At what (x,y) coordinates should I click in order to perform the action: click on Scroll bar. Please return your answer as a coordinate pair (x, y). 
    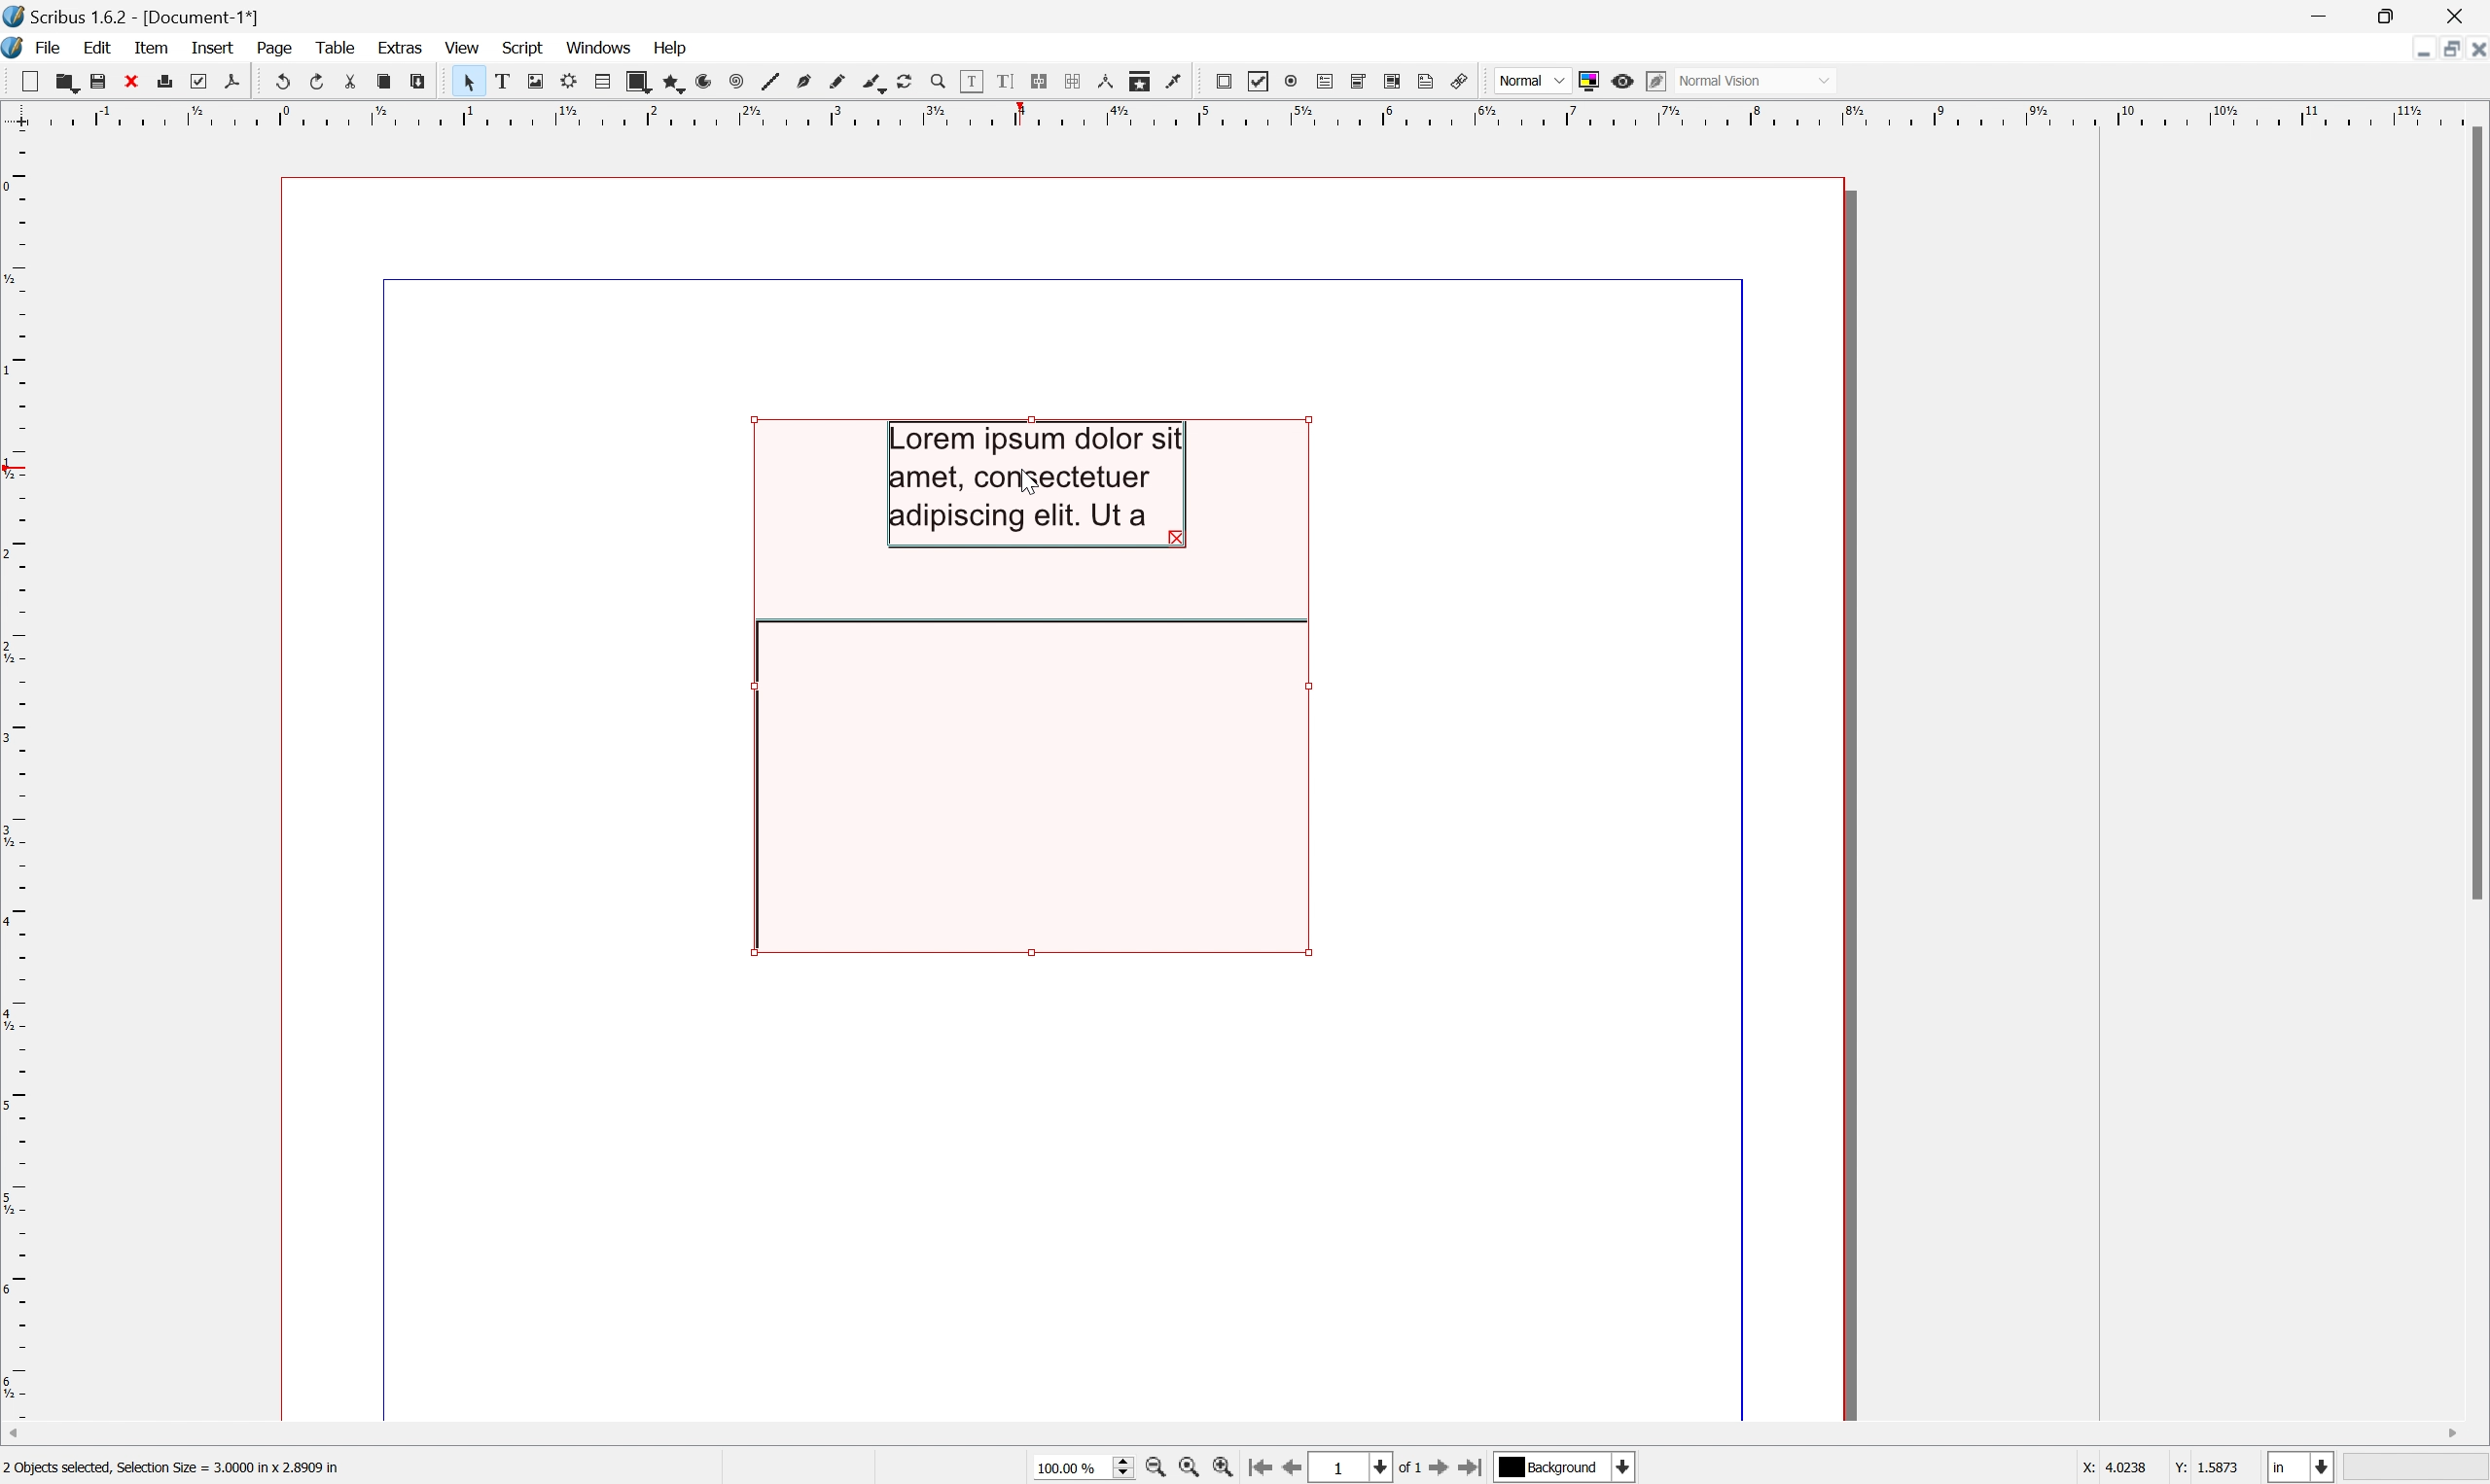
    Looking at the image, I should click on (2474, 517).